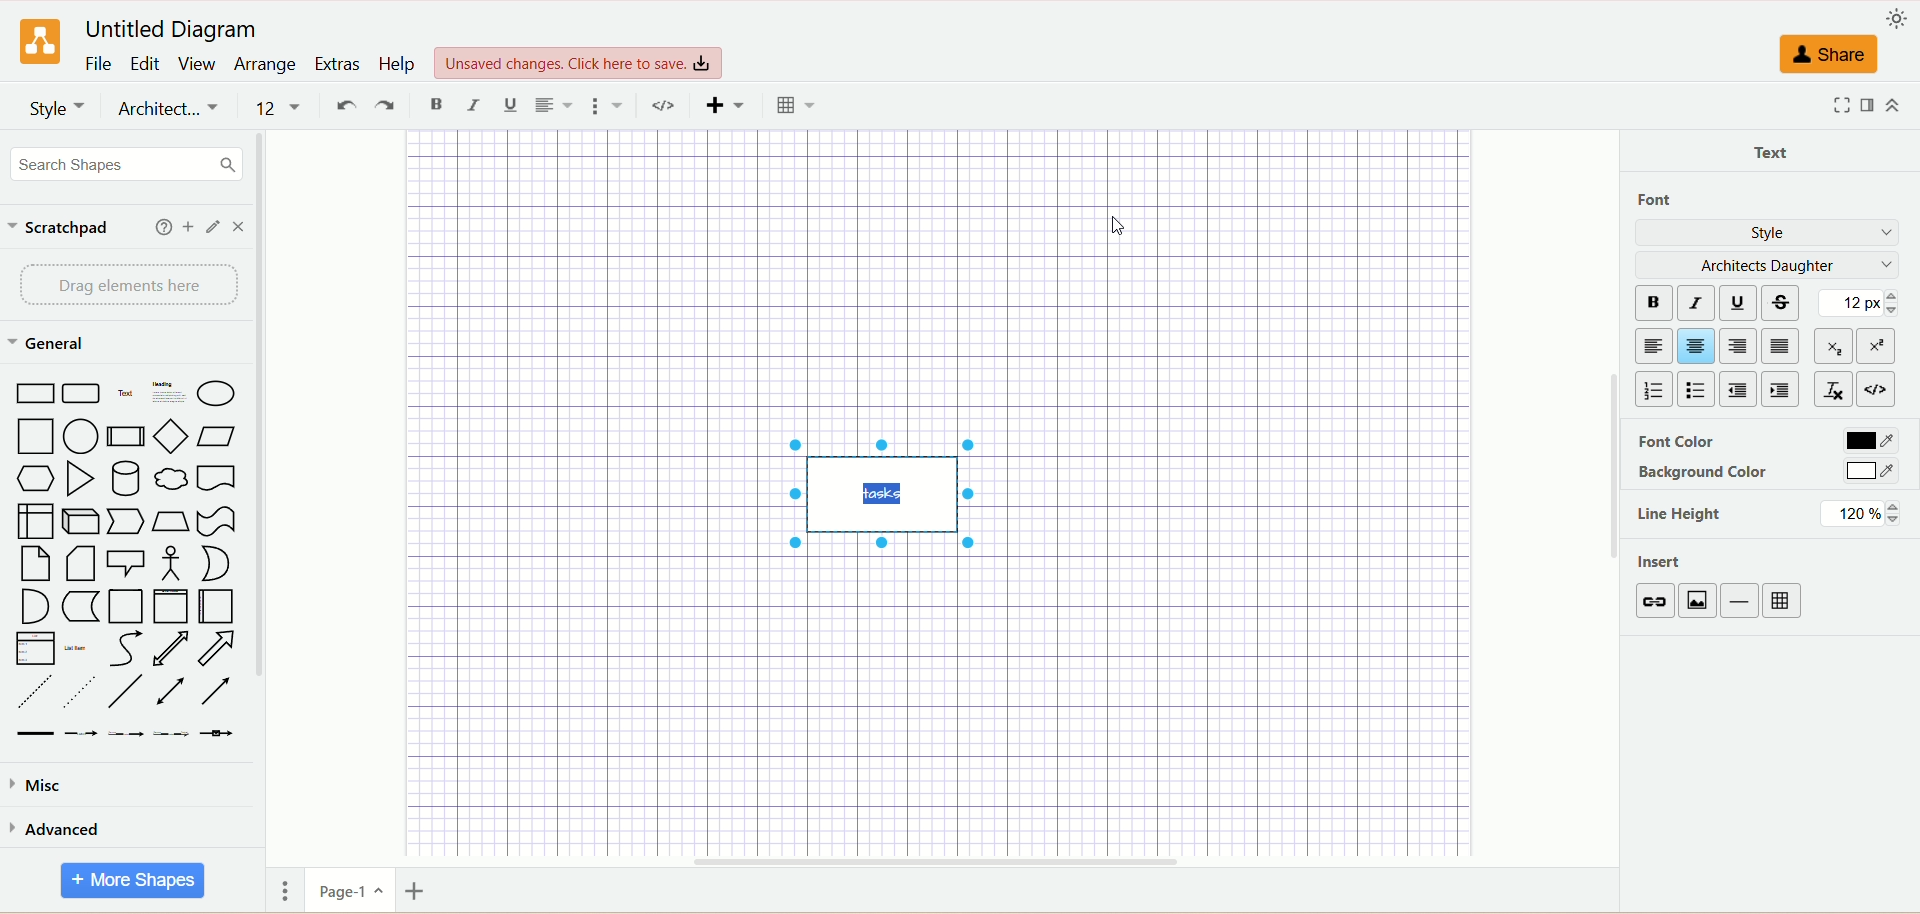  Describe the element at coordinates (172, 565) in the screenshot. I see `Stick Figure` at that location.